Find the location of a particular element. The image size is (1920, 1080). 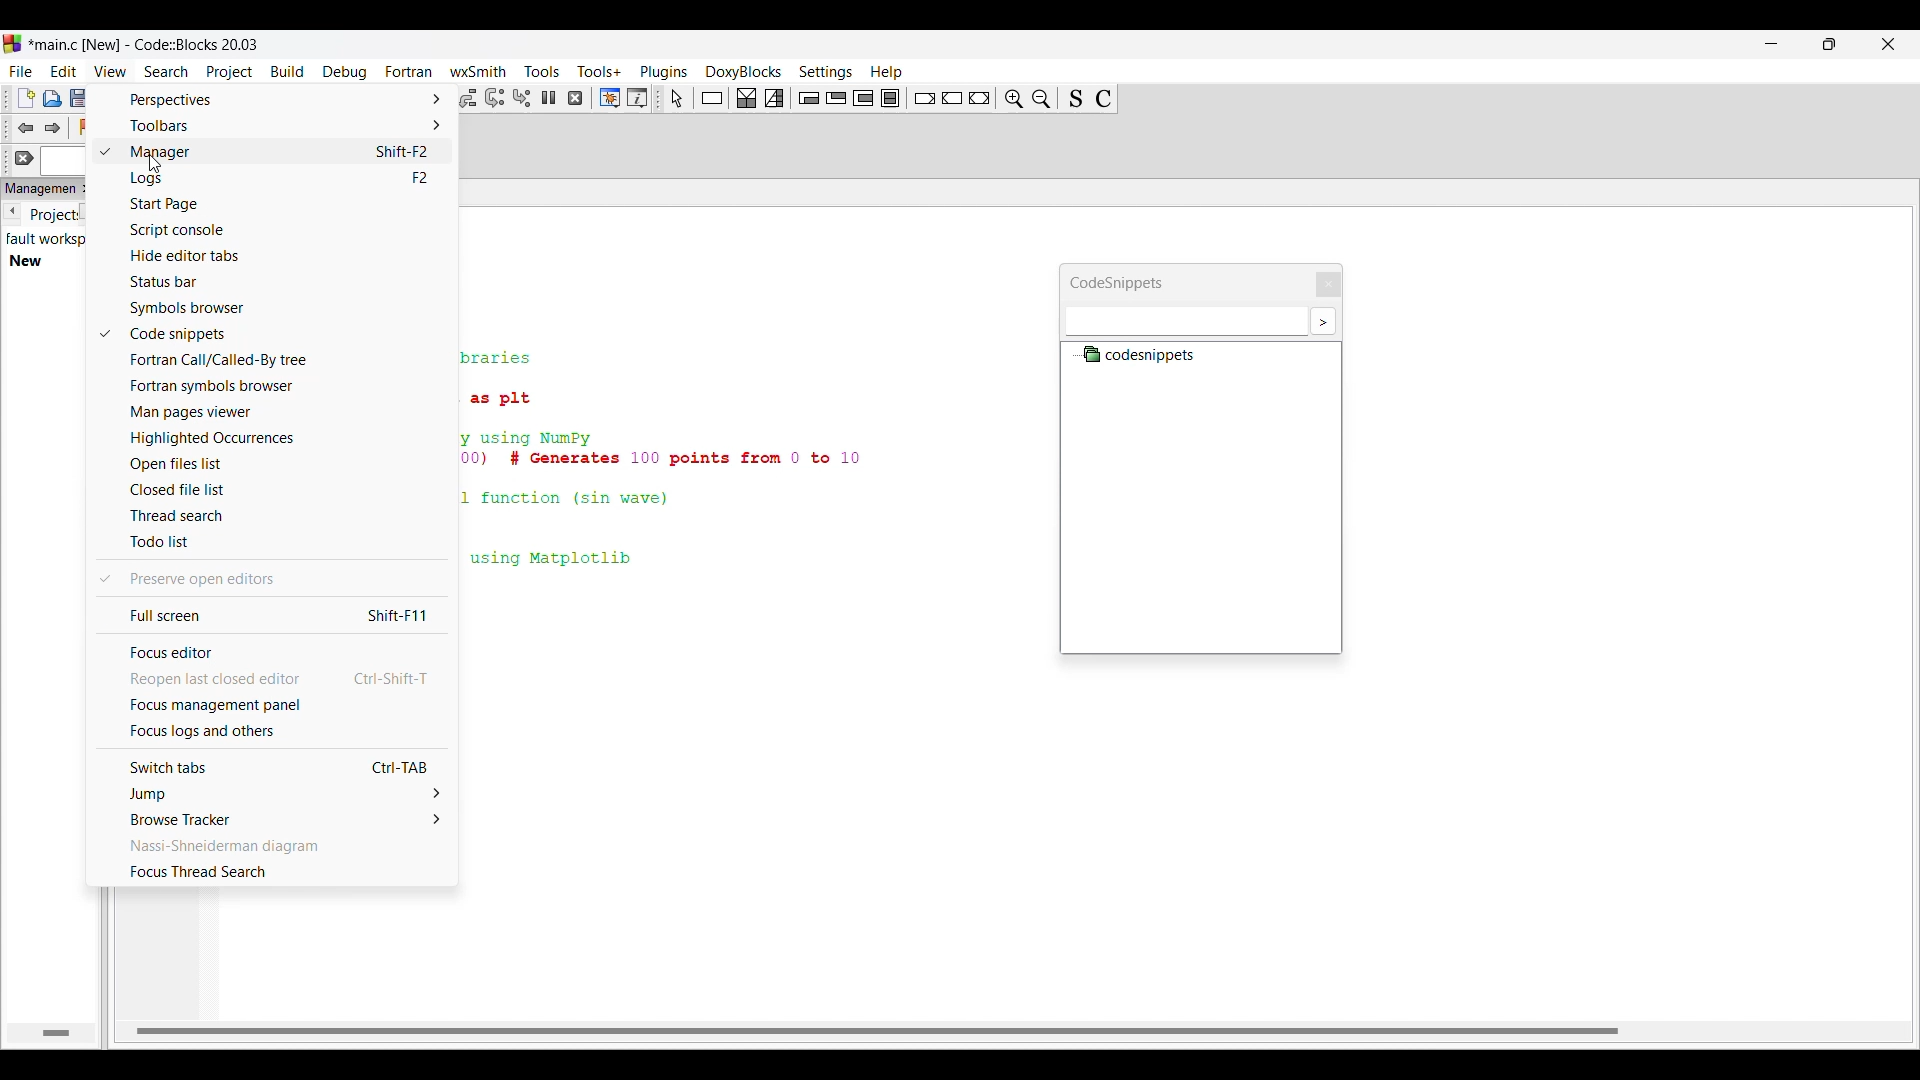

Zoom in is located at coordinates (1041, 98).